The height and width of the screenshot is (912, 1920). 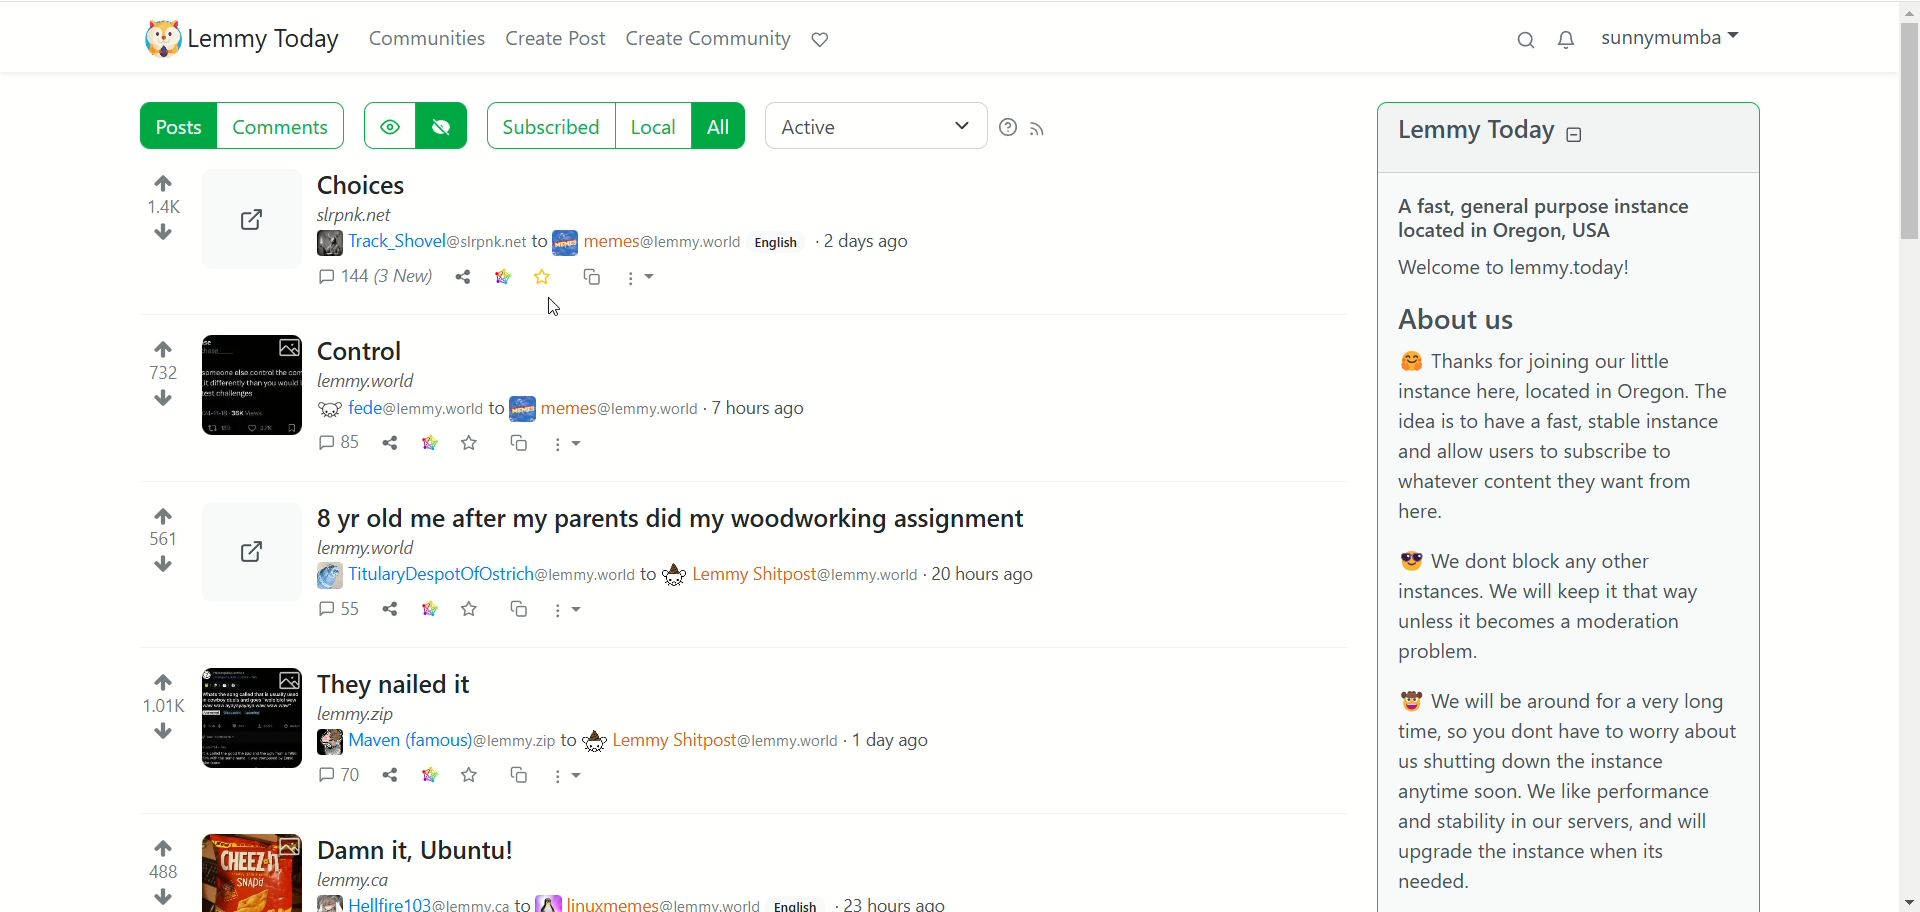 What do you see at coordinates (513, 777) in the screenshot?
I see `Cross post` at bounding box center [513, 777].